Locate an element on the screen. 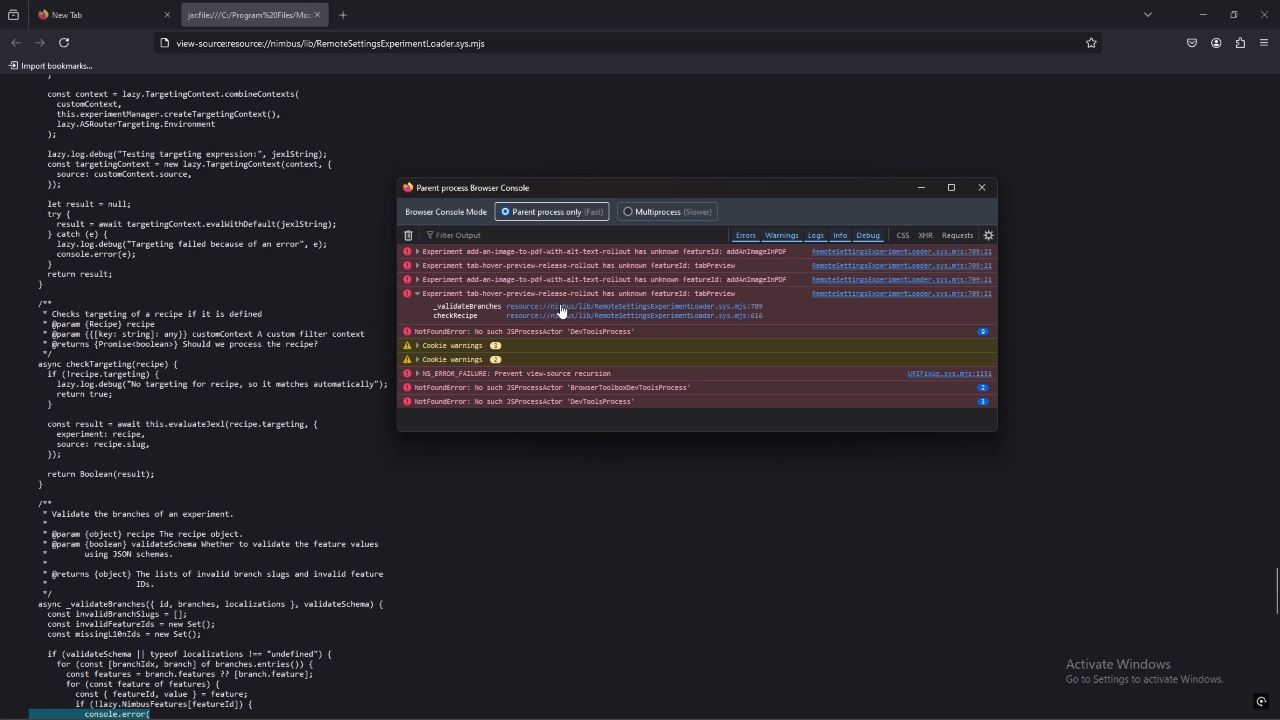  css is located at coordinates (902, 235).